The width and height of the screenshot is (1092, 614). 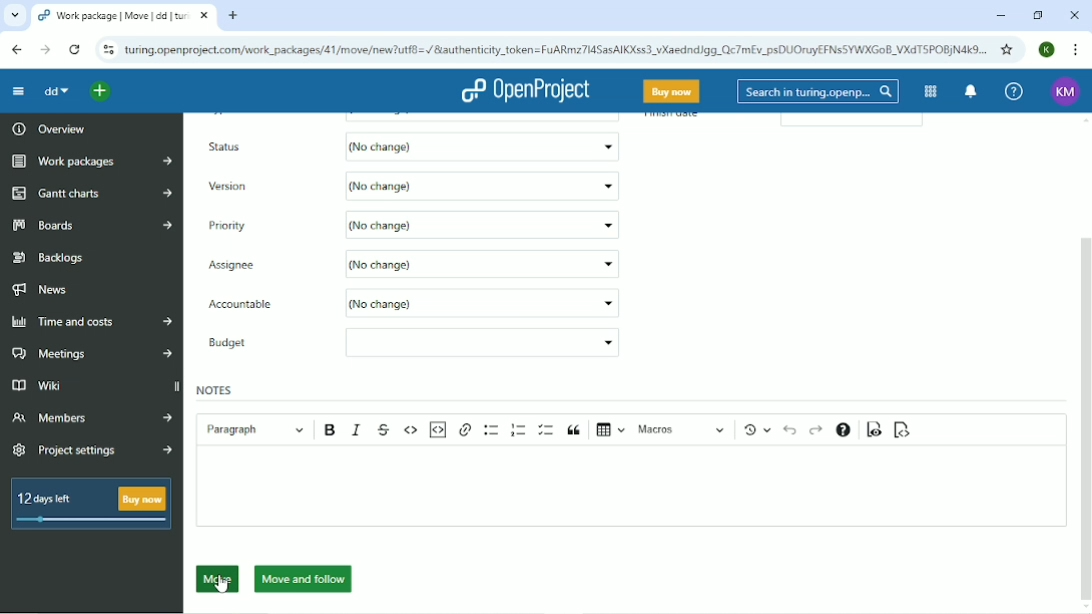 I want to click on To-do list, so click(x=546, y=429).